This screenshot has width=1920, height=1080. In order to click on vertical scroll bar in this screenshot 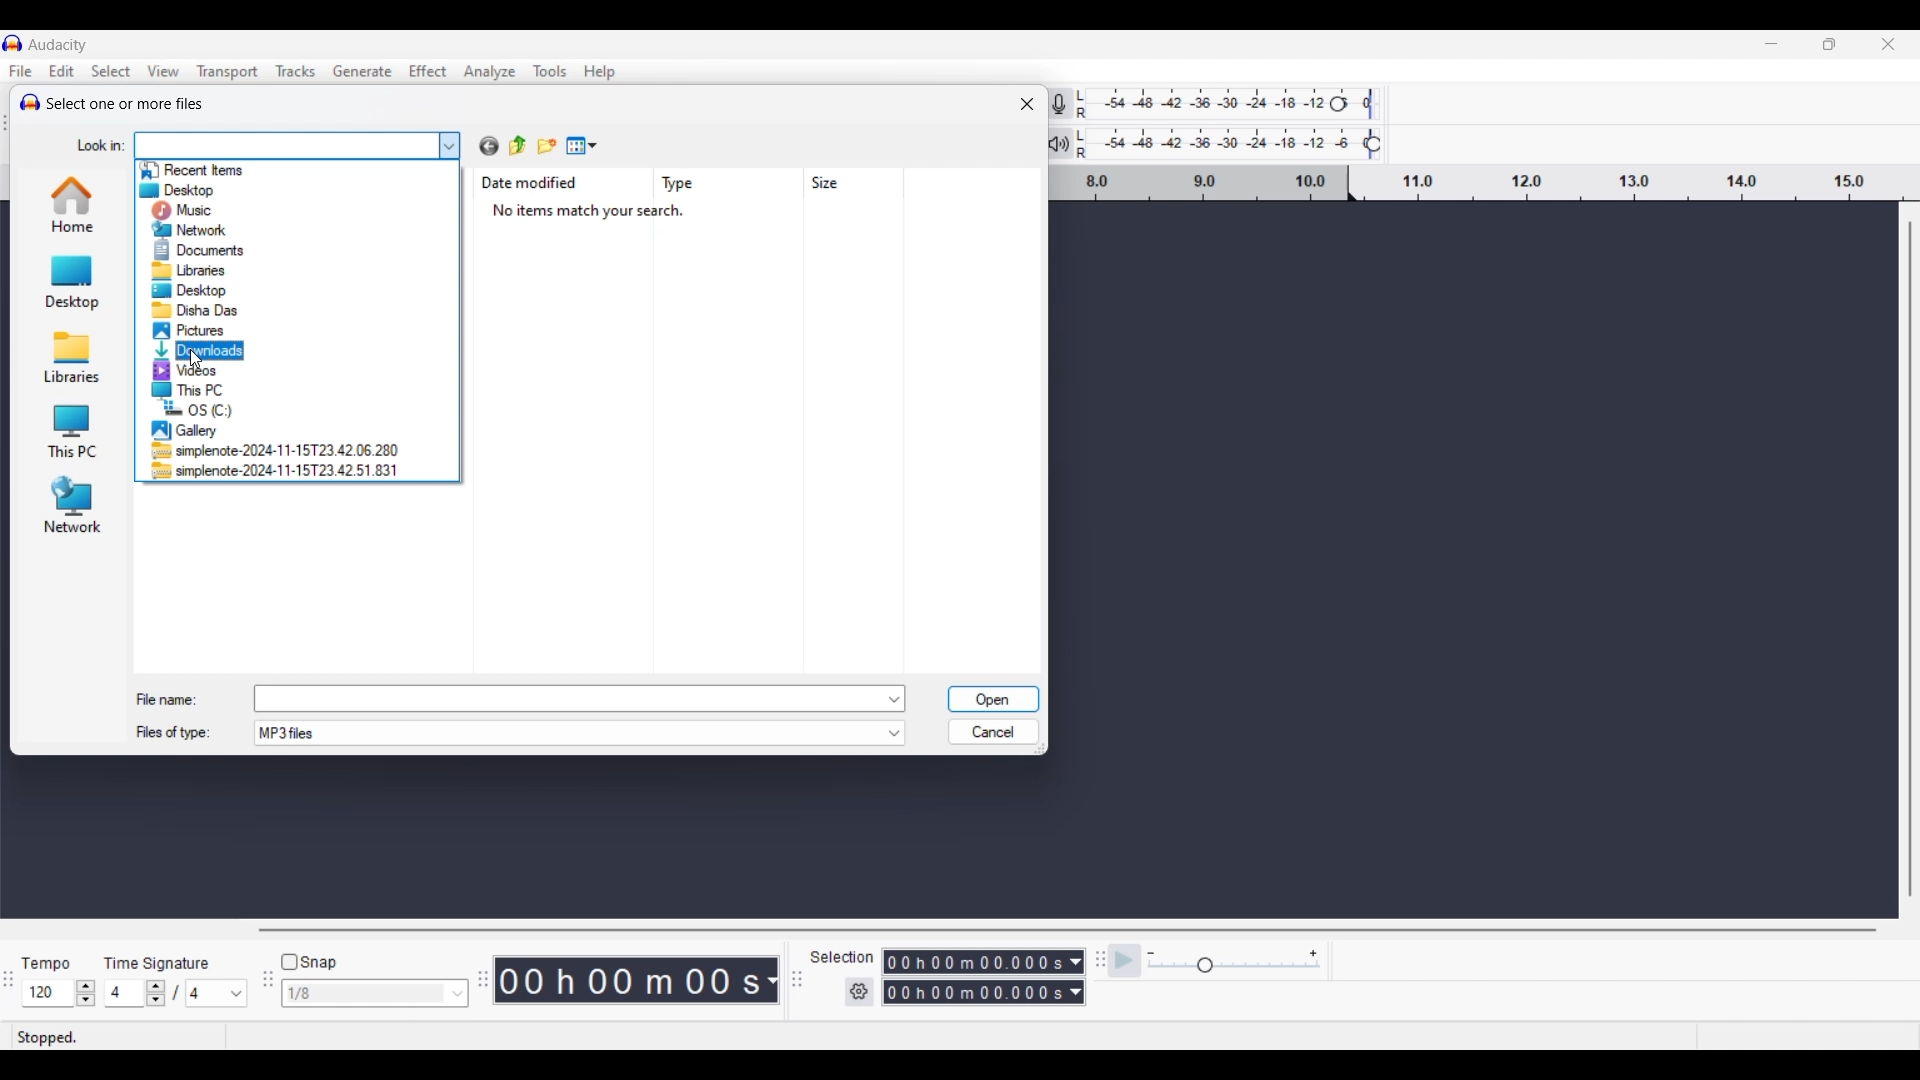, I will do `click(1908, 563)`.